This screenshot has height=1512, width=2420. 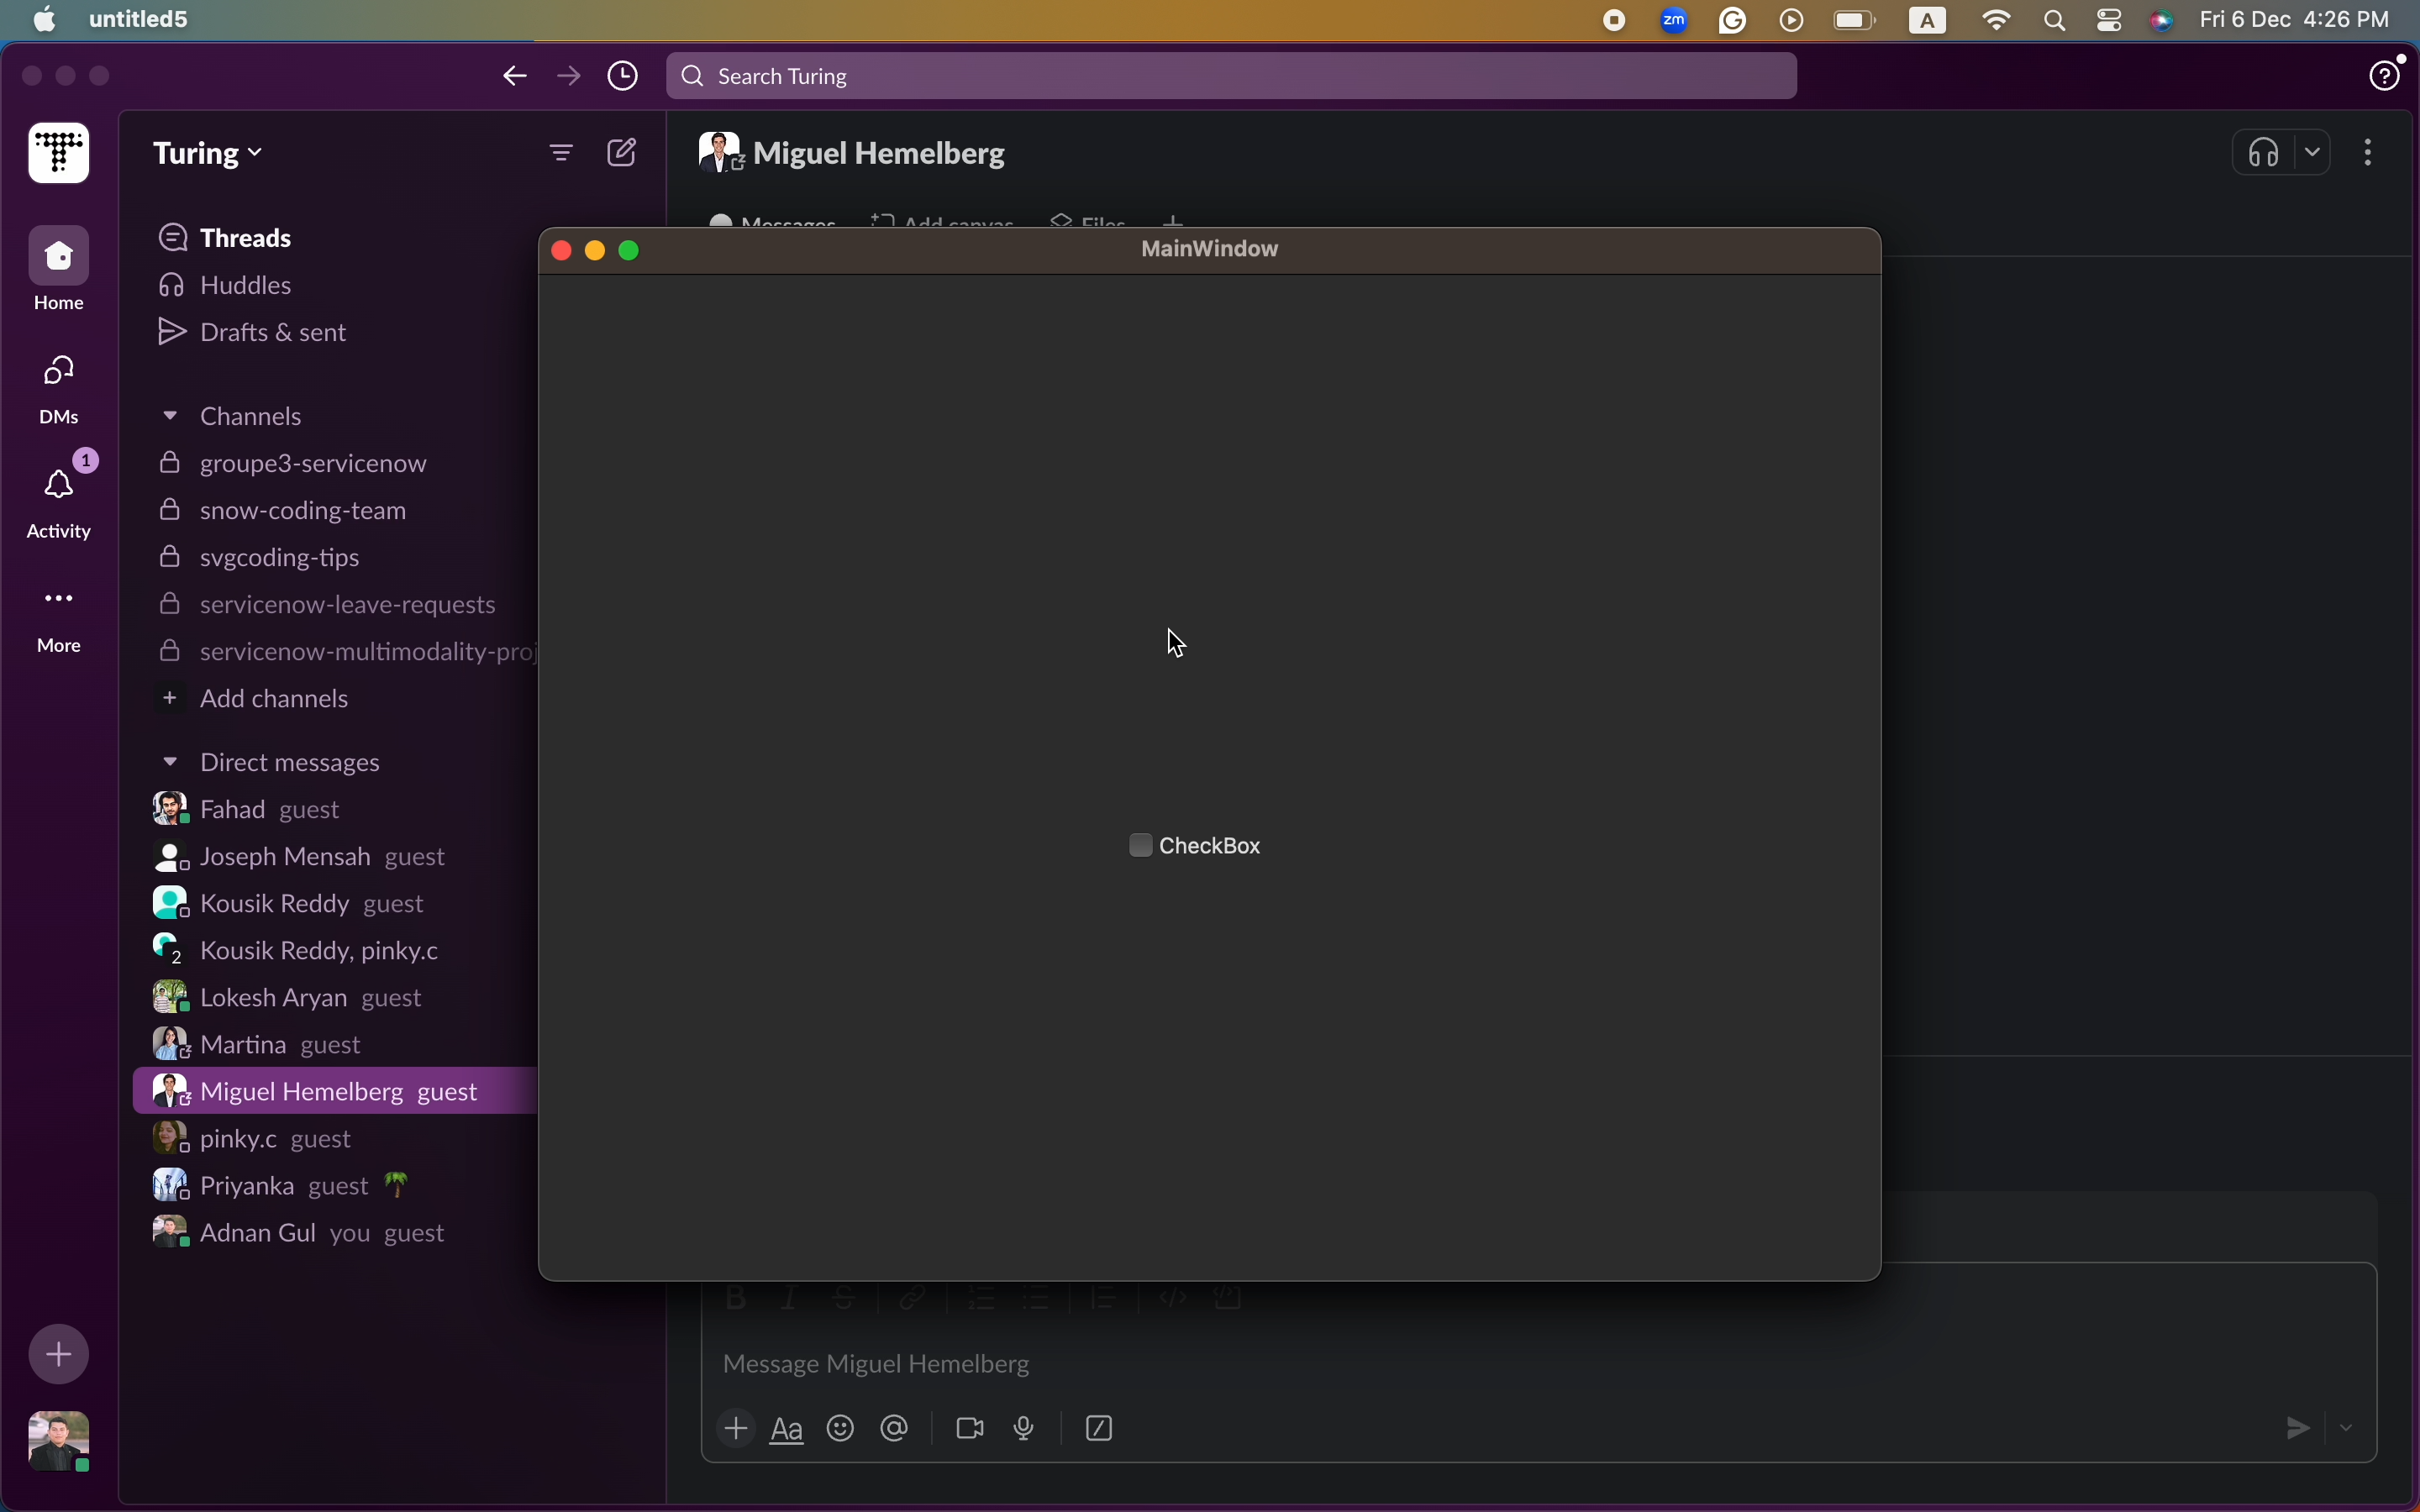 What do you see at coordinates (265, 701) in the screenshot?
I see `Add channels` at bounding box center [265, 701].